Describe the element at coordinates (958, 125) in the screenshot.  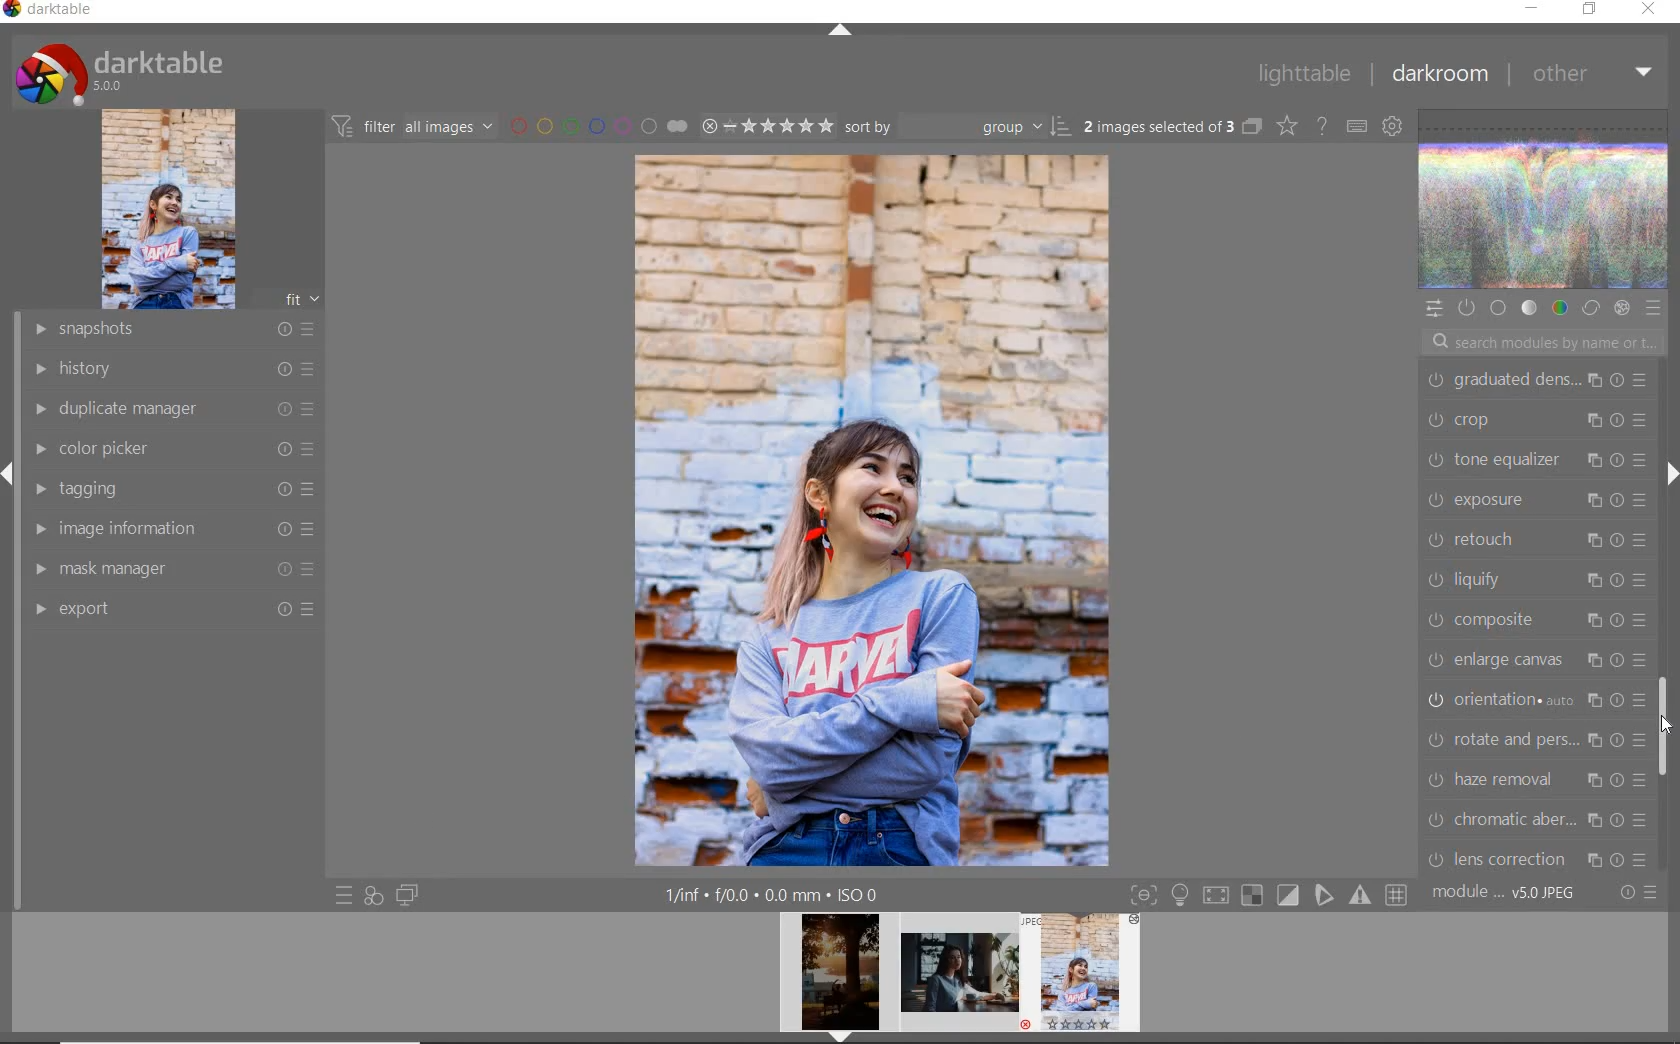
I see `SORT` at that location.